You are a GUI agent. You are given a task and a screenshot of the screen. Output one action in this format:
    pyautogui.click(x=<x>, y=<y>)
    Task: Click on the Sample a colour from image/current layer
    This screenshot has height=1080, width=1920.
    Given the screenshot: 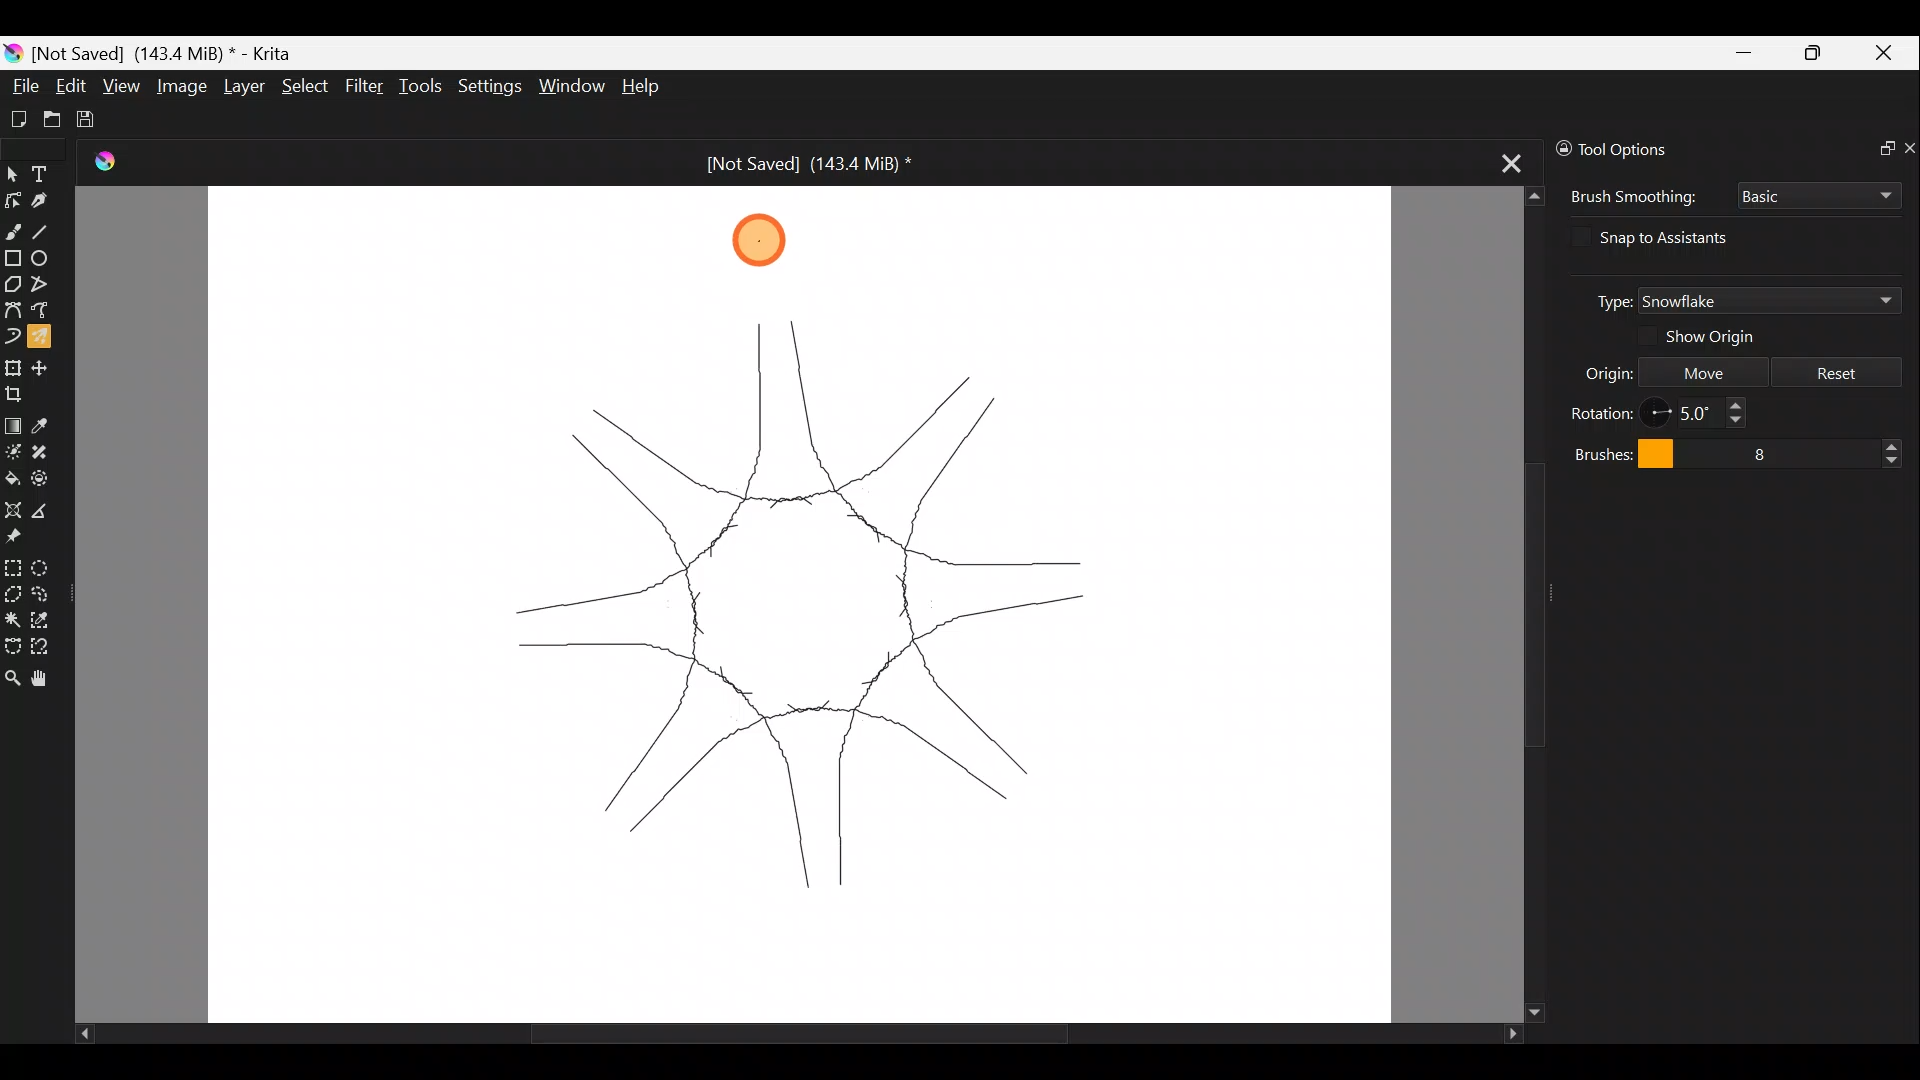 What is the action you would take?
    pyautogui.click(x=48, y=424)
    